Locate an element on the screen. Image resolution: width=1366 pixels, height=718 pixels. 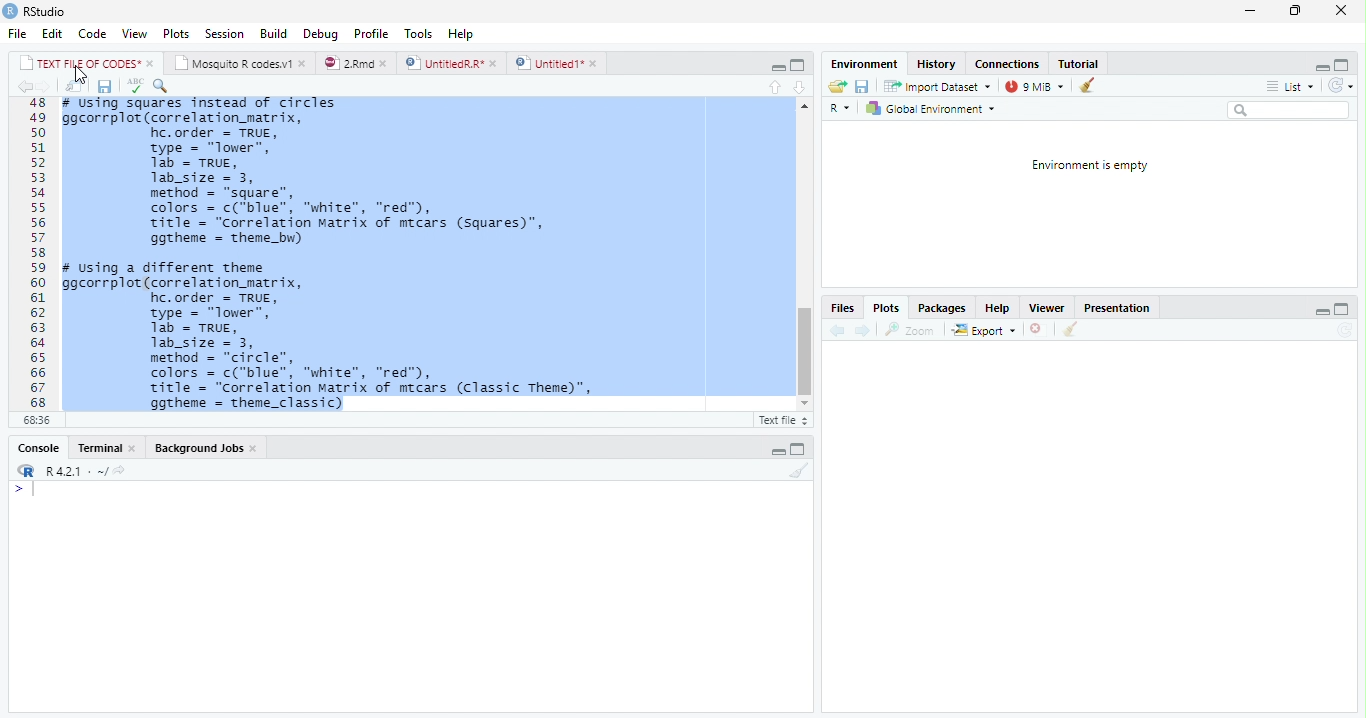
zoom is located at coordinates (914, 330).